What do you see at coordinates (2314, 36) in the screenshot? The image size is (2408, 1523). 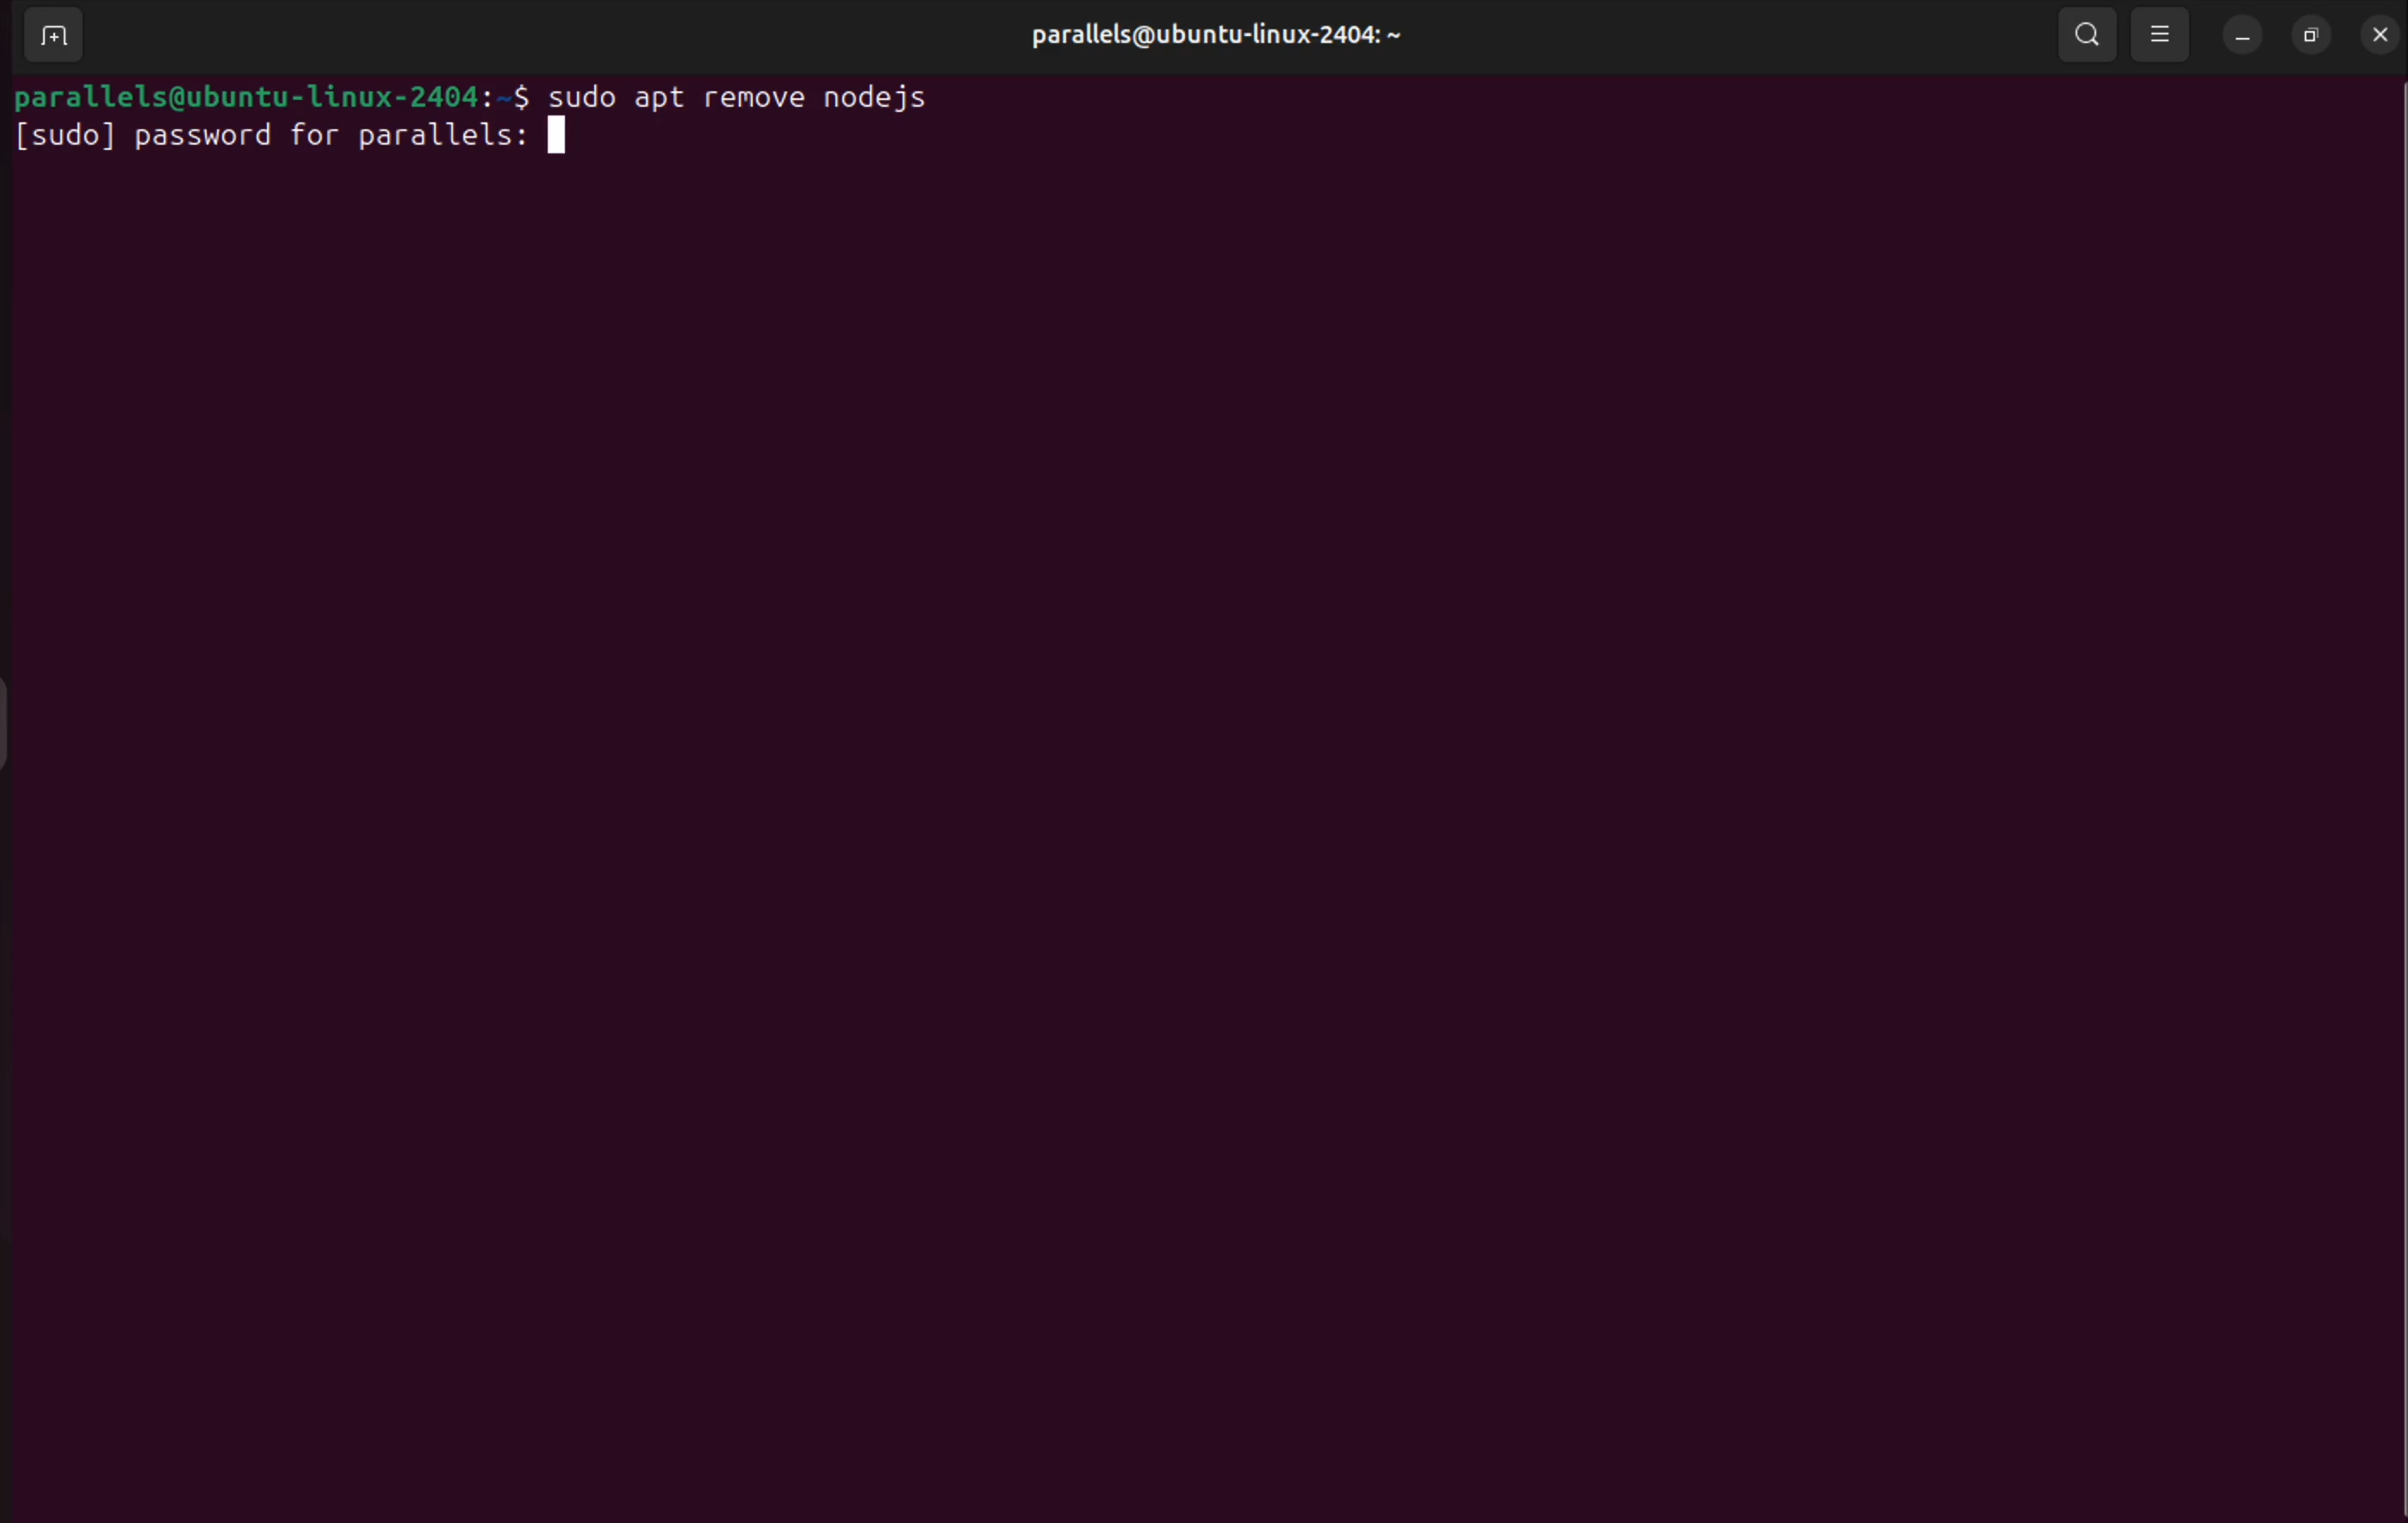 I see `resize` at bounding box center [2314, 36].